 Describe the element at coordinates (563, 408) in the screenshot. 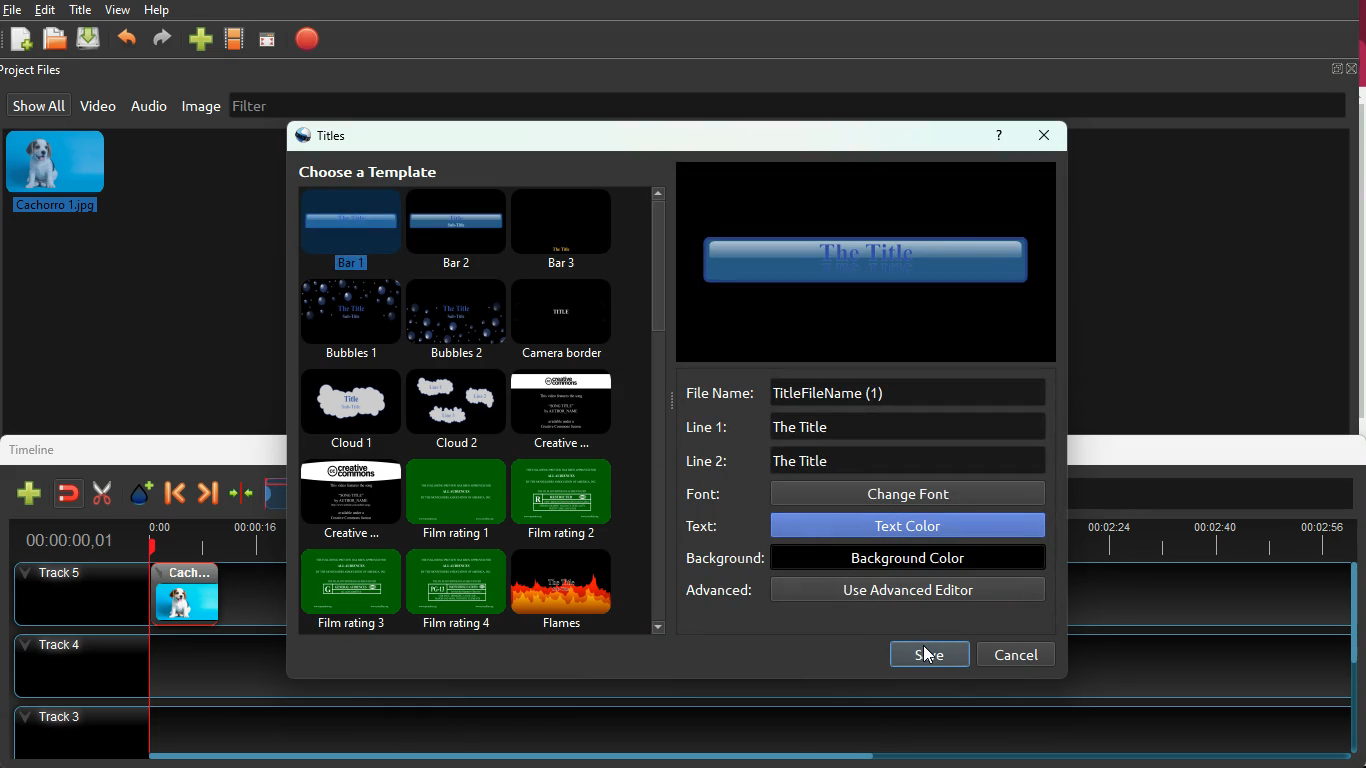

I see `creative` at that location.